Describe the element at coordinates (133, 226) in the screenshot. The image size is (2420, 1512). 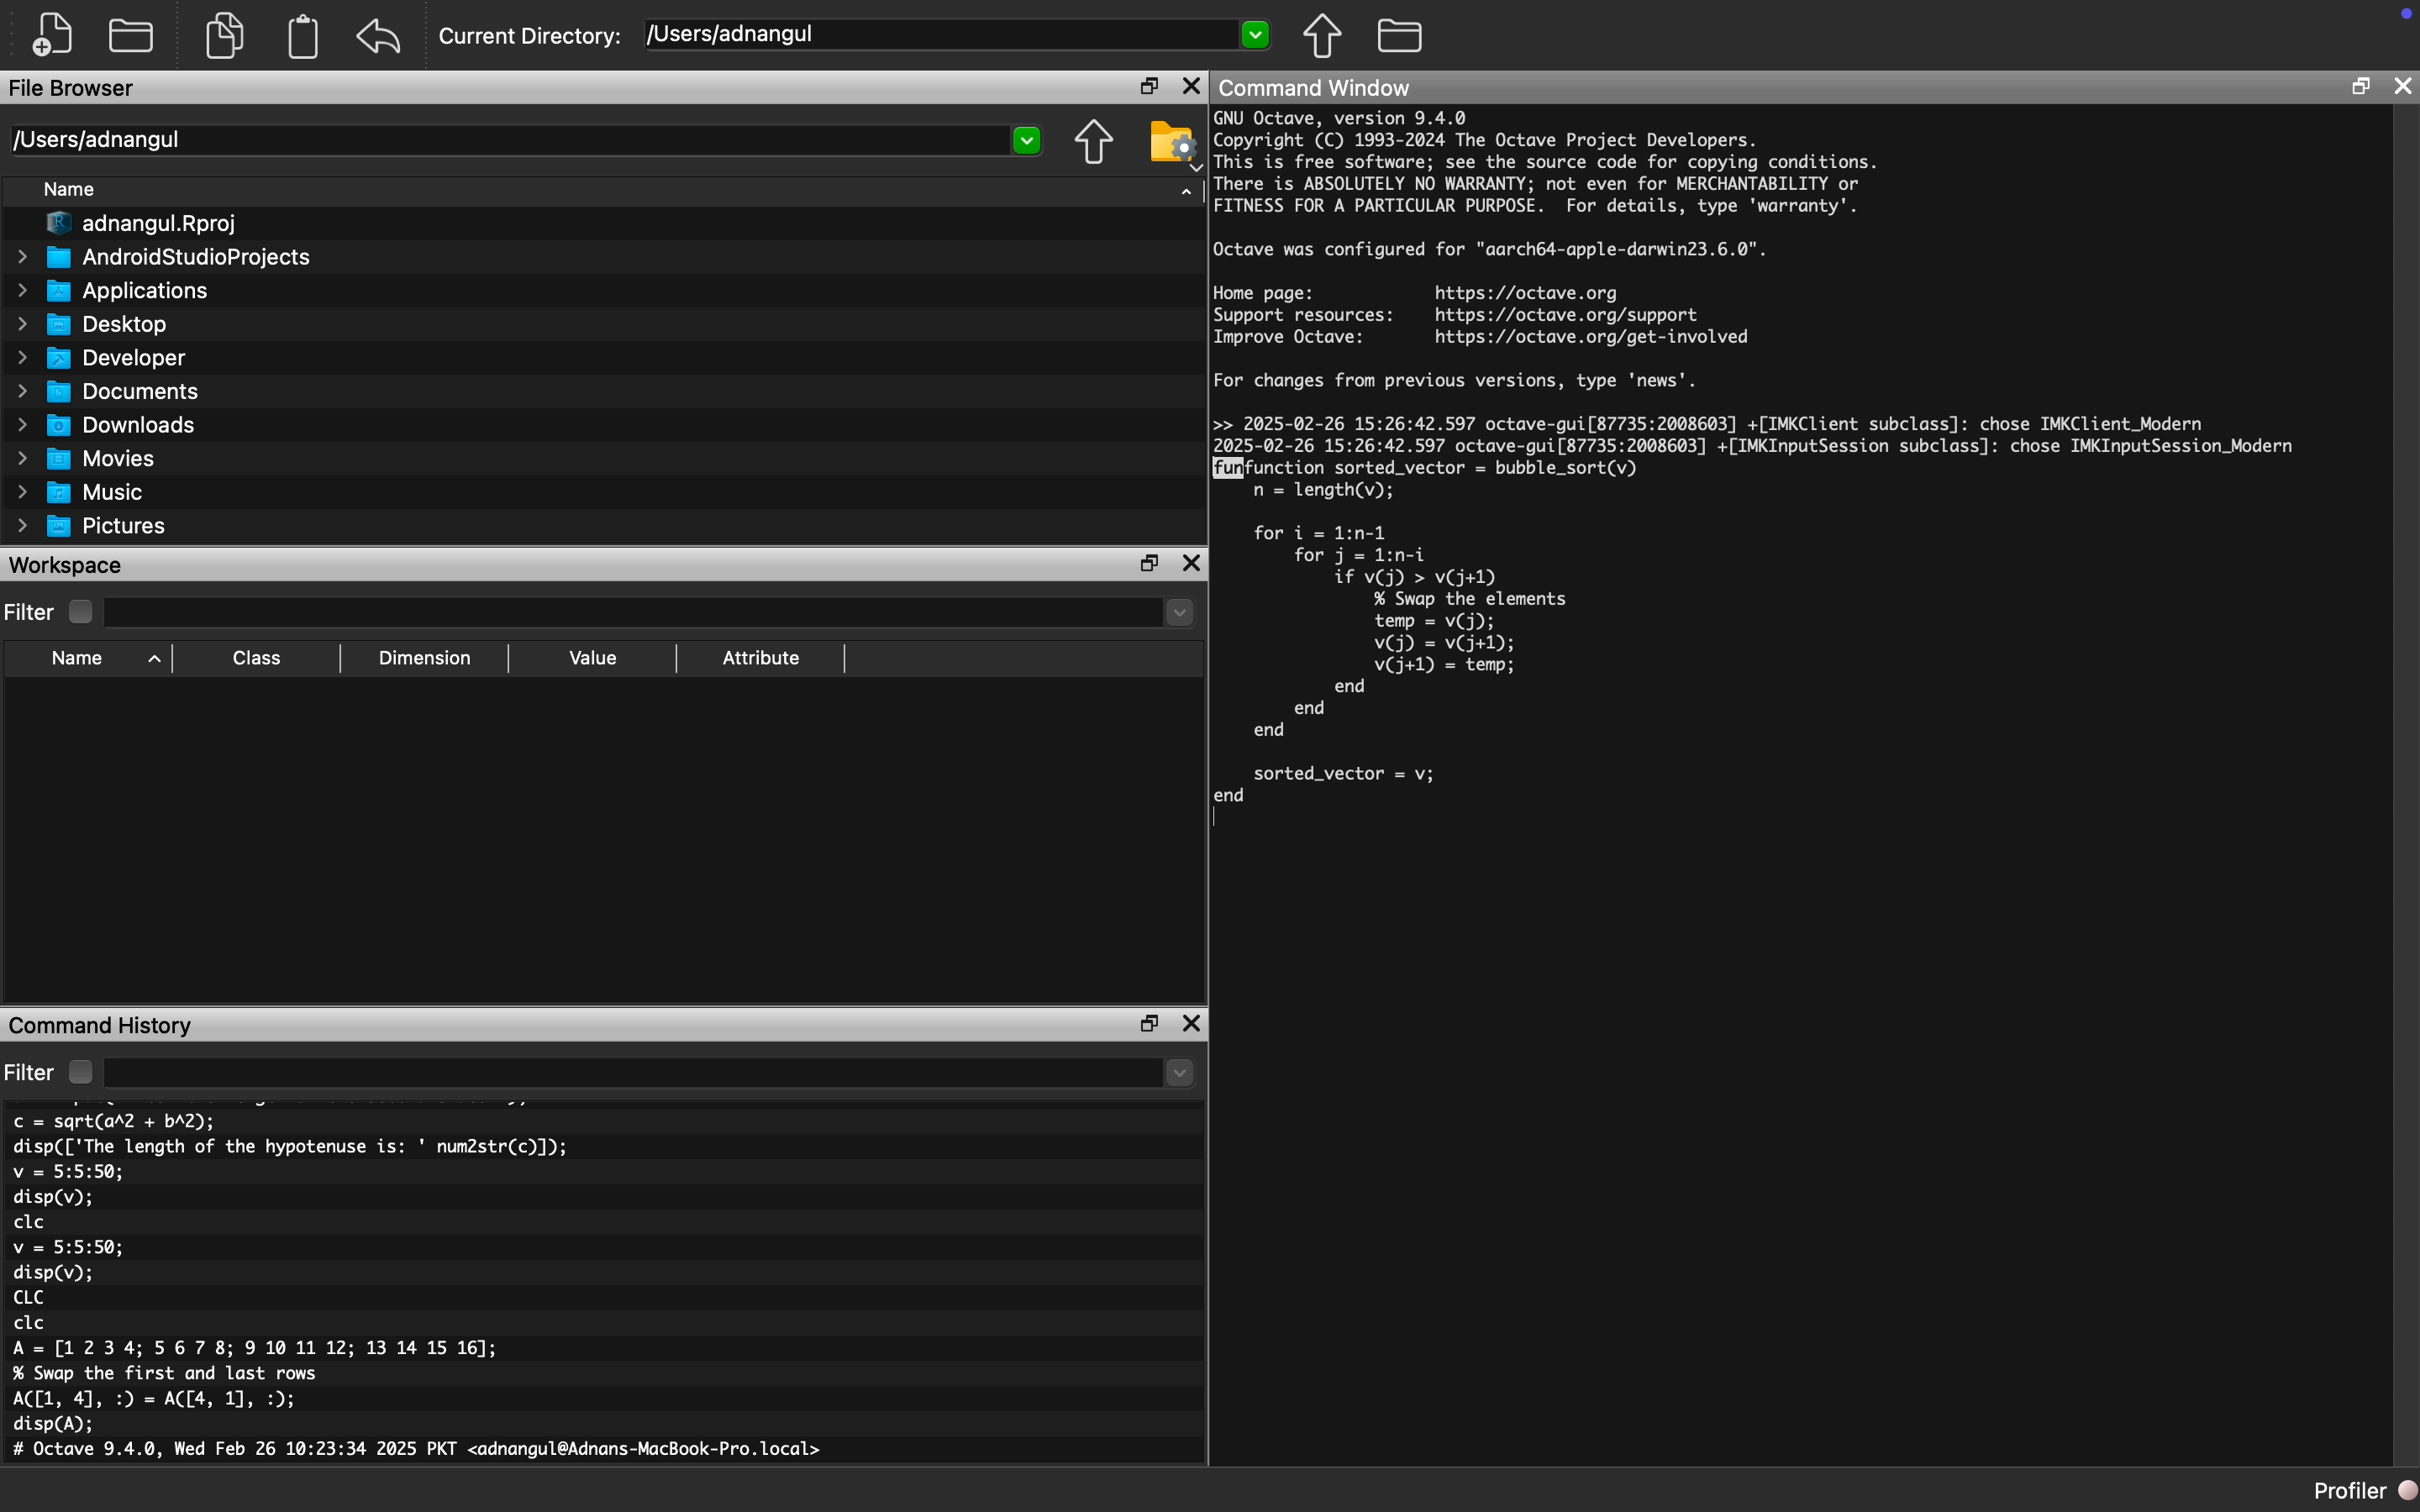
I see `adnangul.Rproj` at that location.